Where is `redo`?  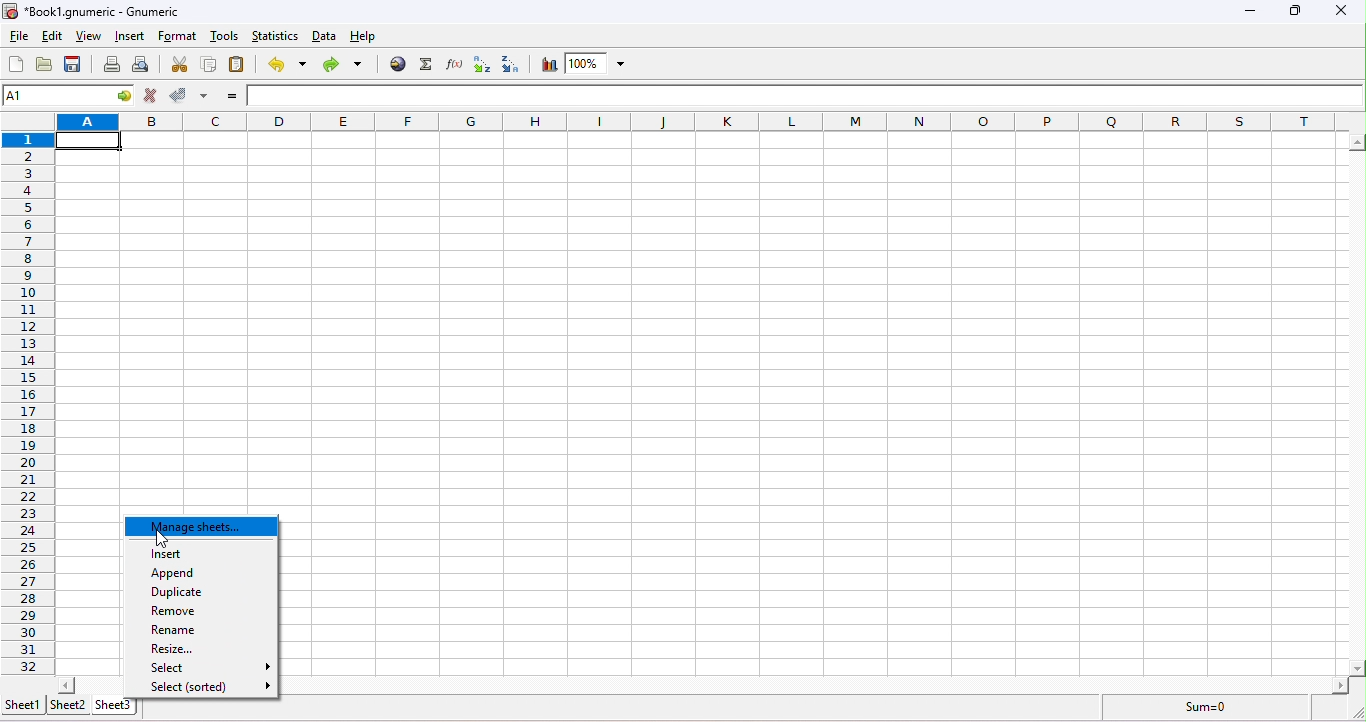 redo is located at coordinates (342, 61).